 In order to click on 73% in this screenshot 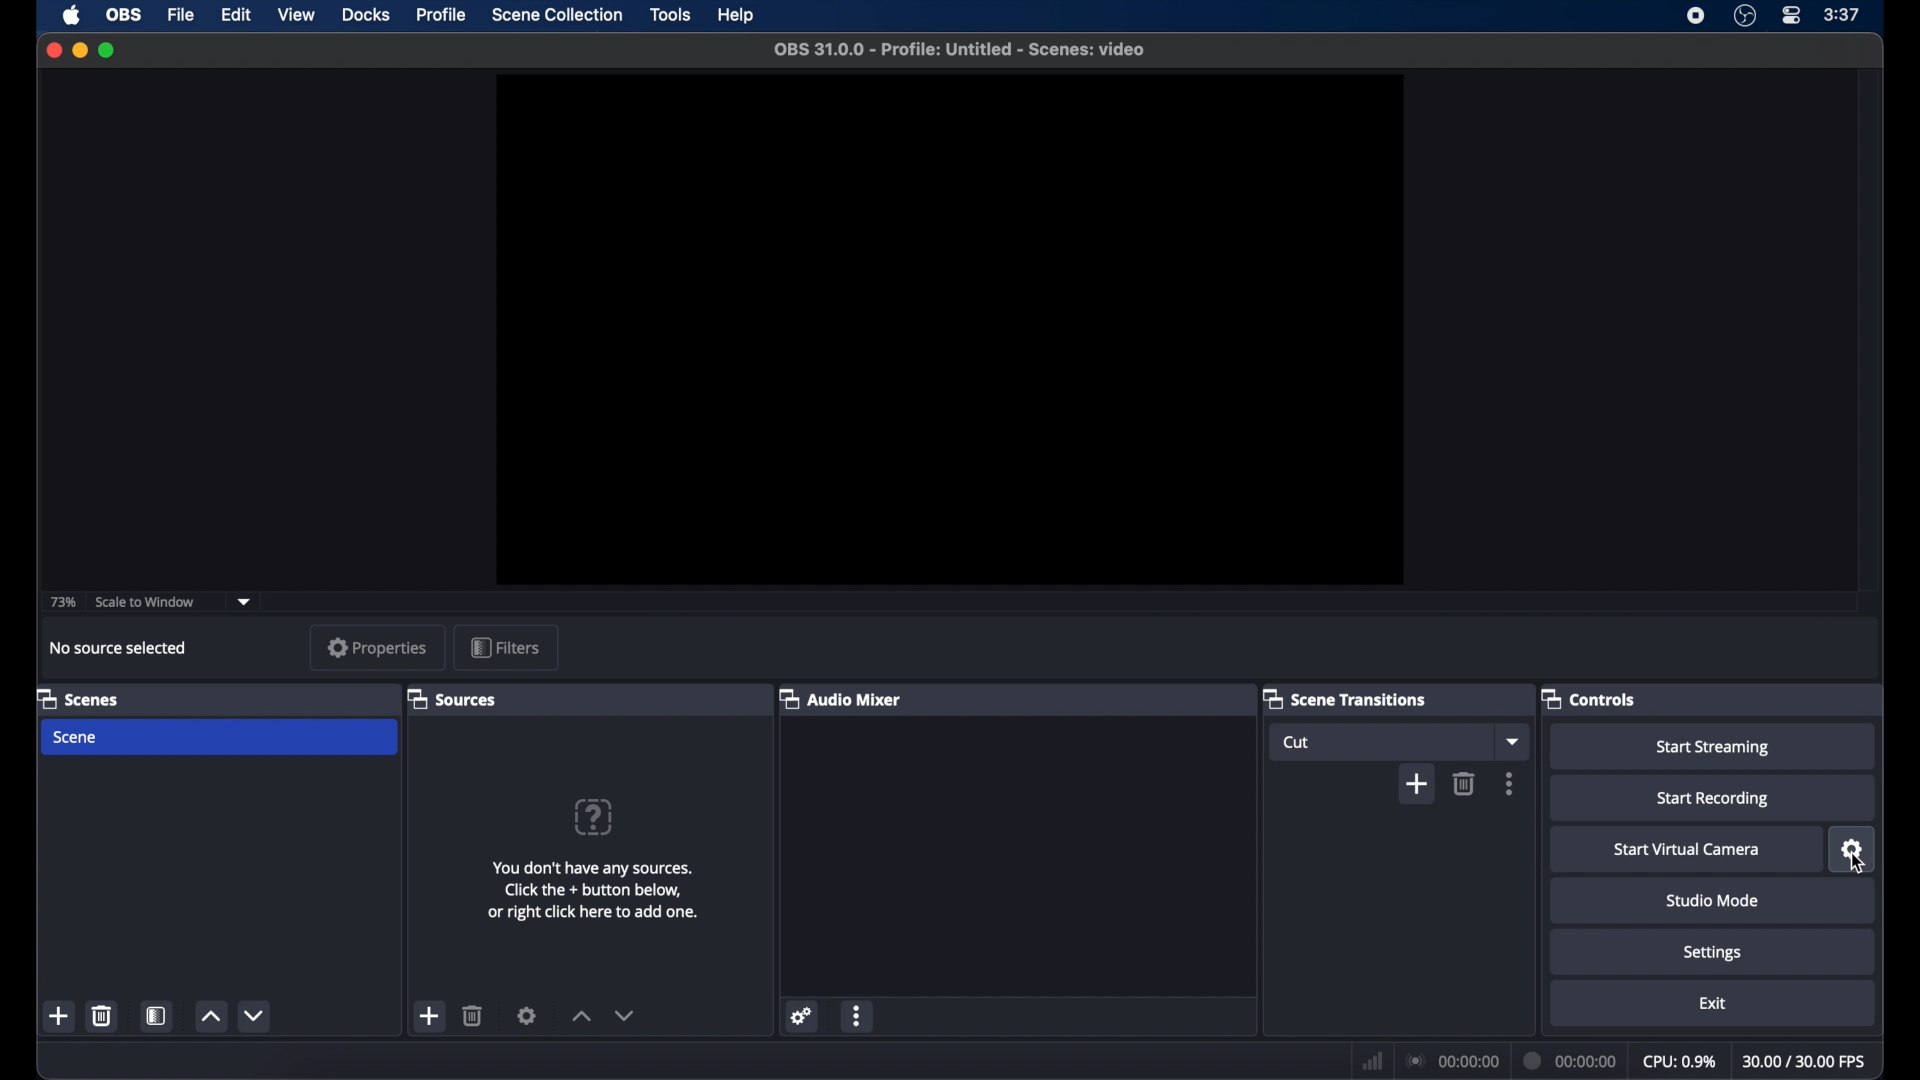, I will do `click(61, 603)`.